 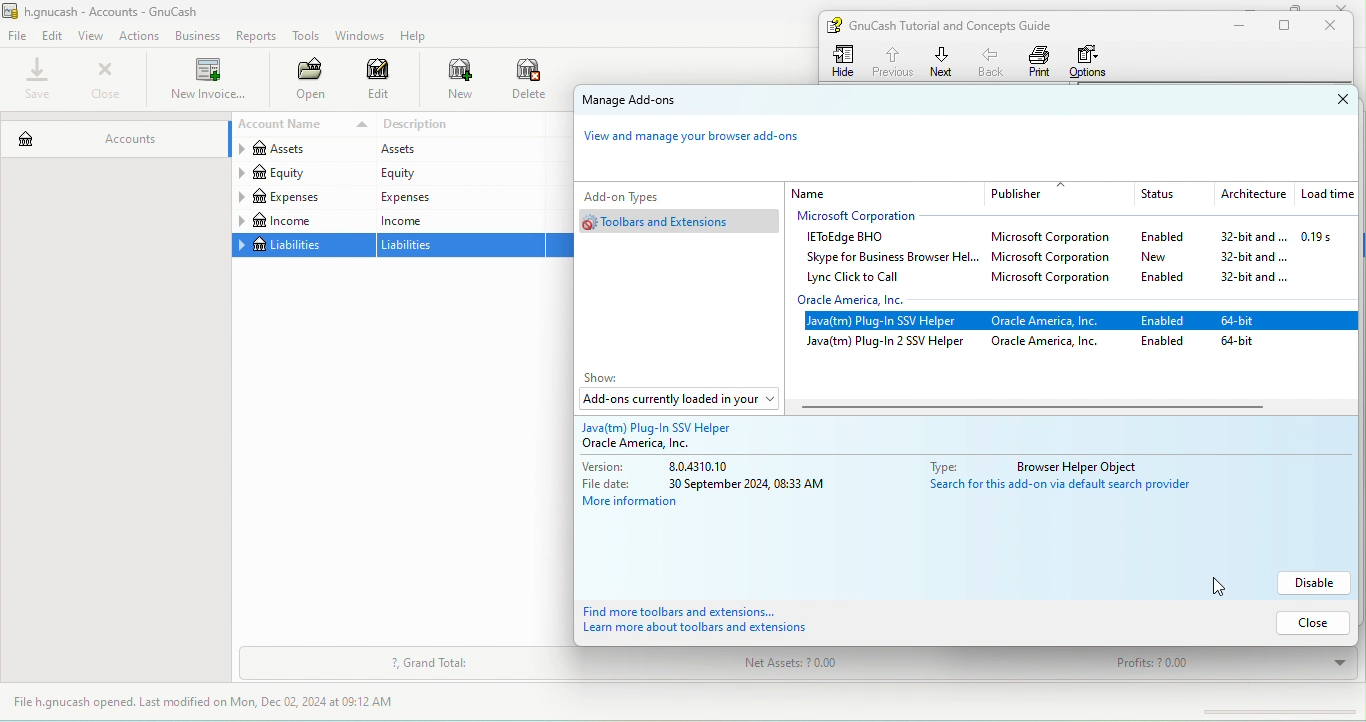 I want to click on print, so click(x=1040, y=61).